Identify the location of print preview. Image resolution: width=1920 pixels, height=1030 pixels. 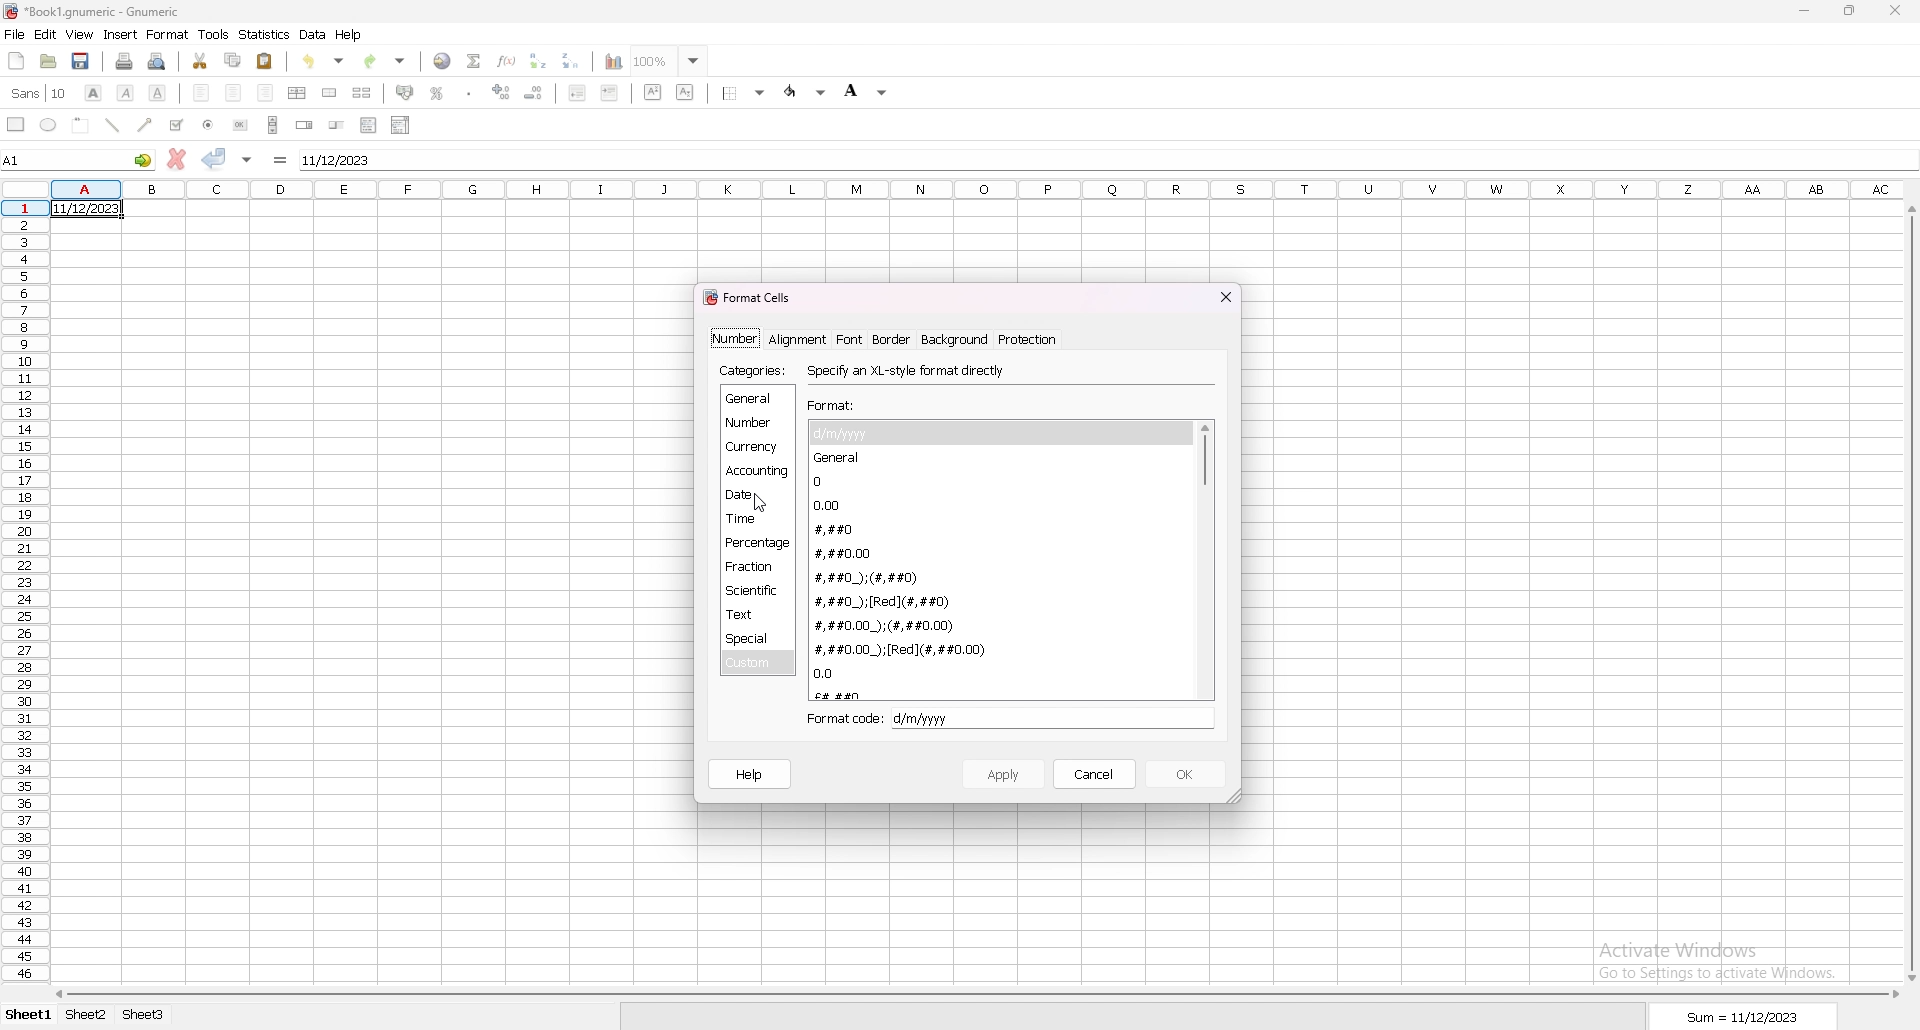
(158, 62).